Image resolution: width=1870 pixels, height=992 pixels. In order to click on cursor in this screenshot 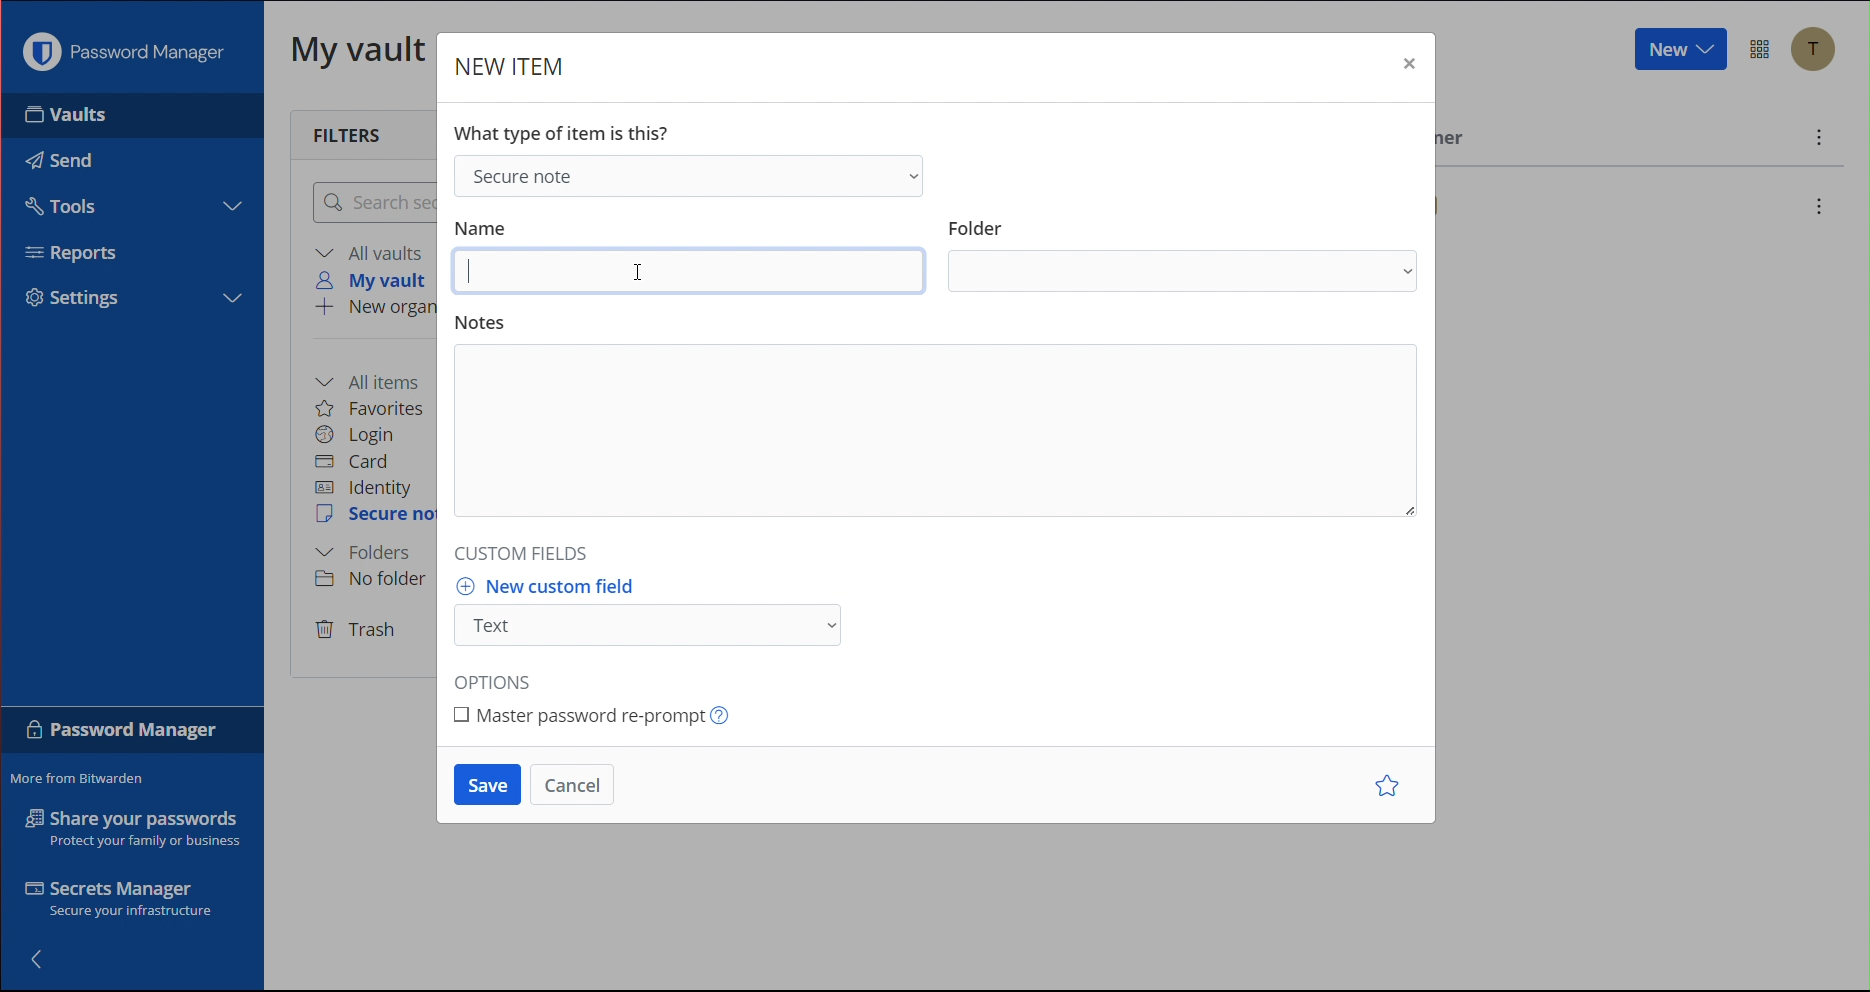, I will do `click(636, 270)`.